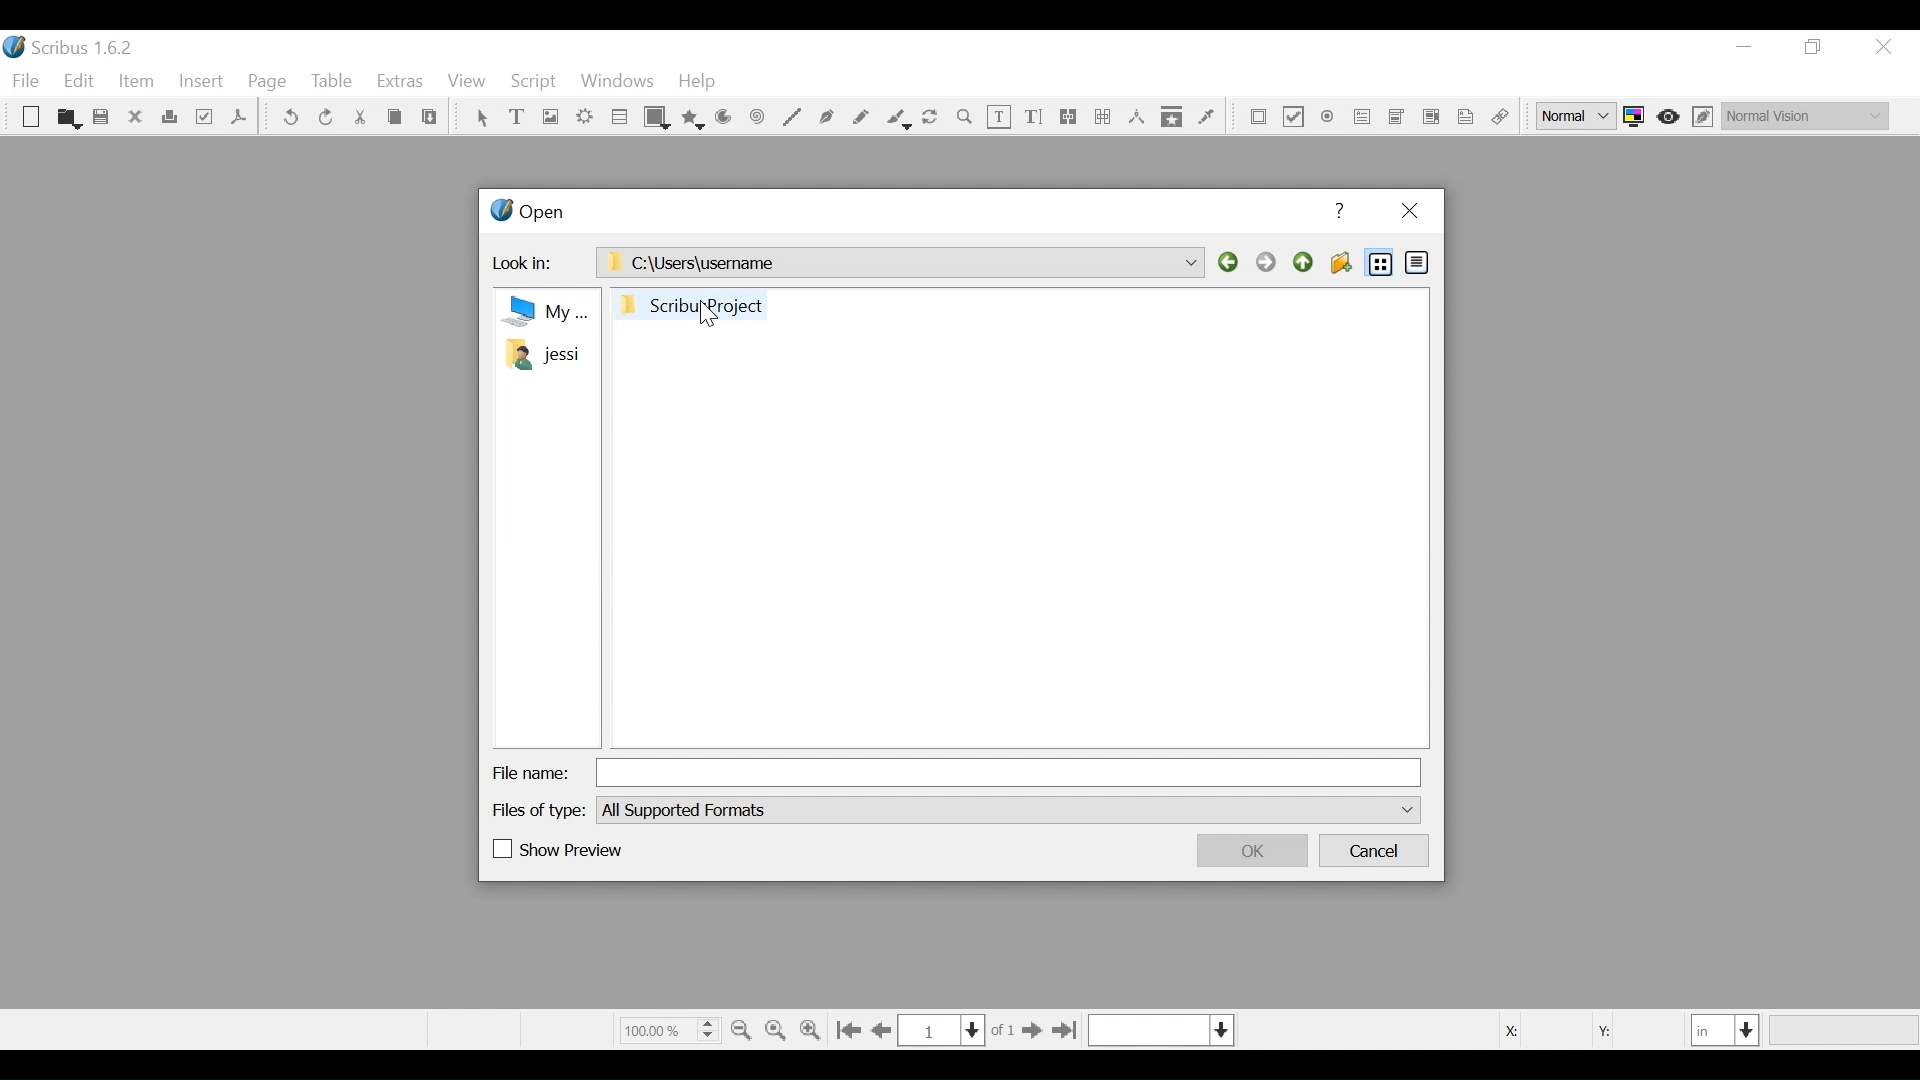  I want to click on Arc, so click(724, 119).